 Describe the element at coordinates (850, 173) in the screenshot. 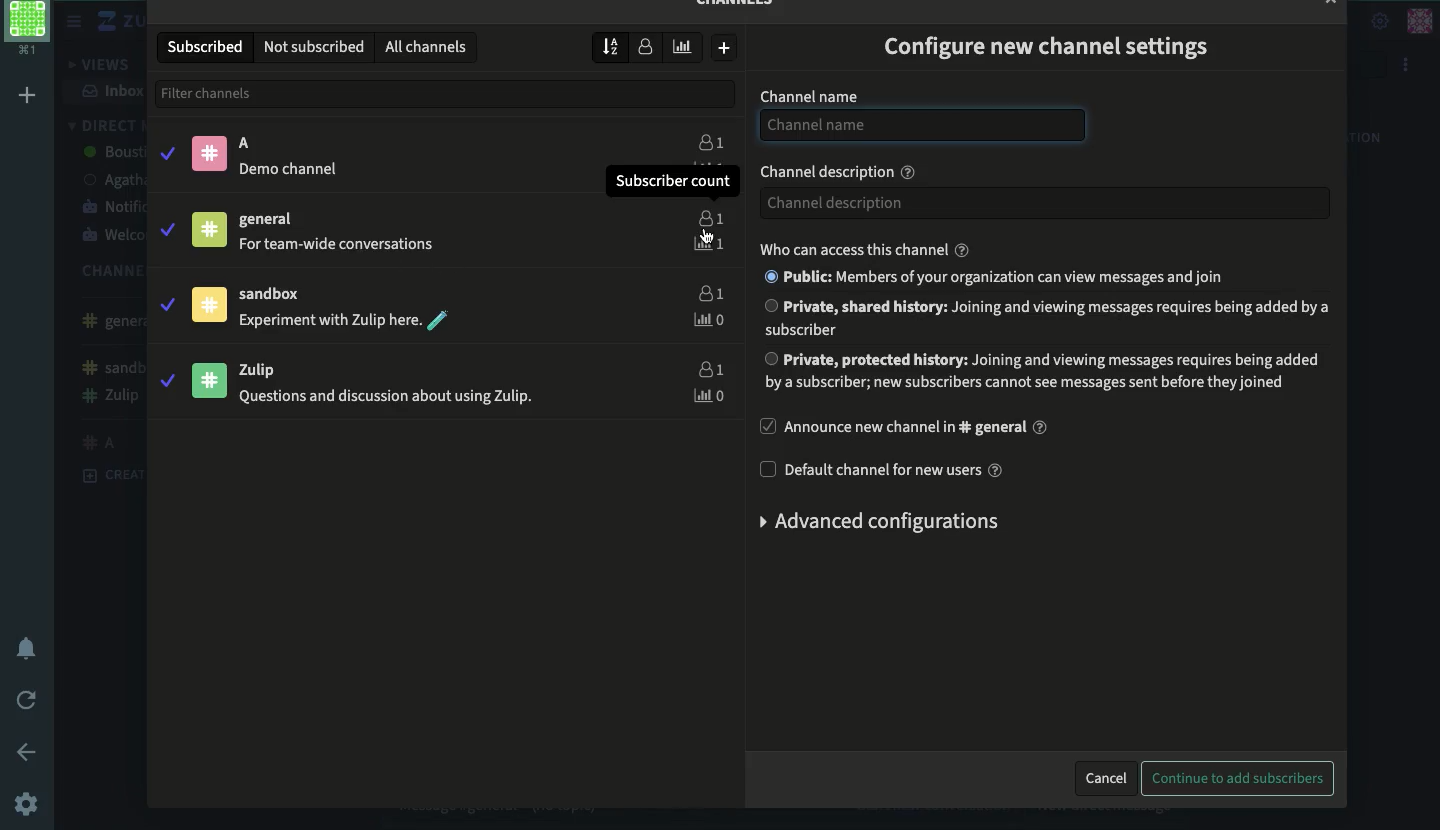

I see `channel description ` at that location.